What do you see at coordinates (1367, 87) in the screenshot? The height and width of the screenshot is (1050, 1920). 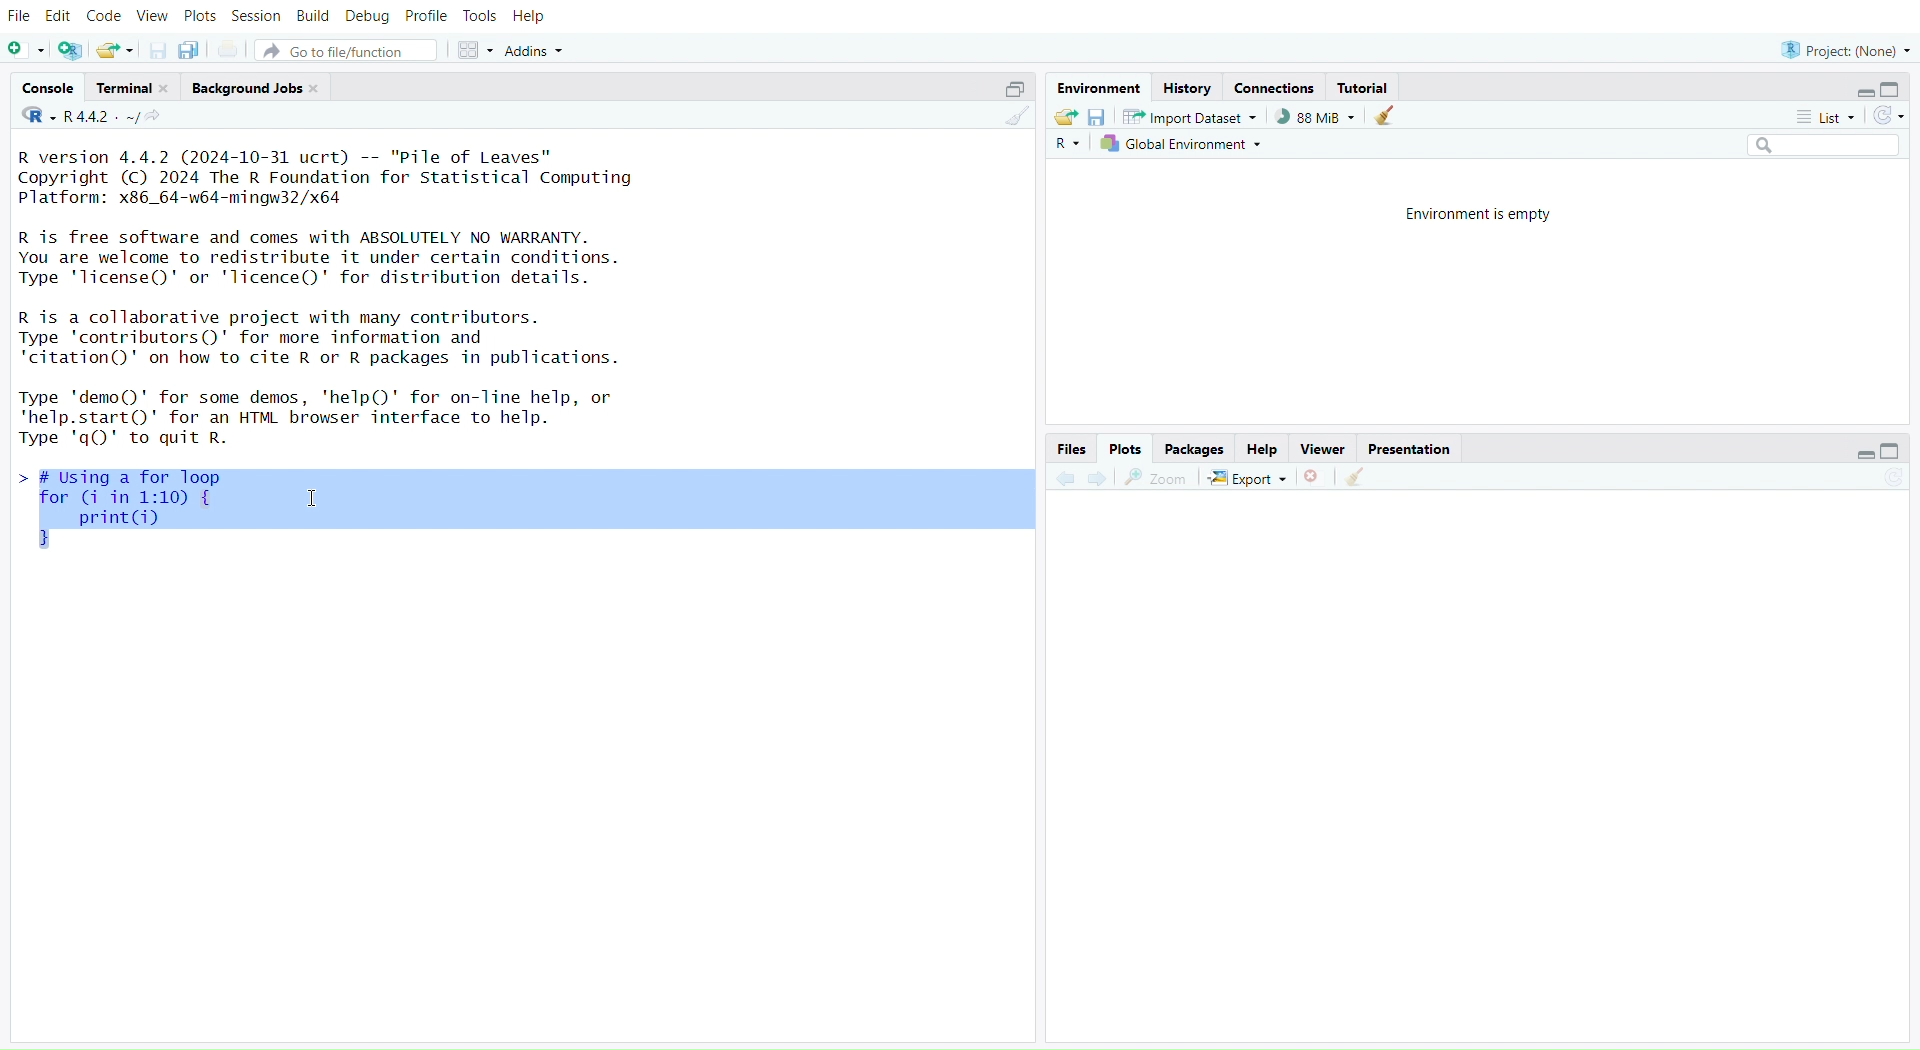 I see `tutorial` at bounding box center [1367, 87].